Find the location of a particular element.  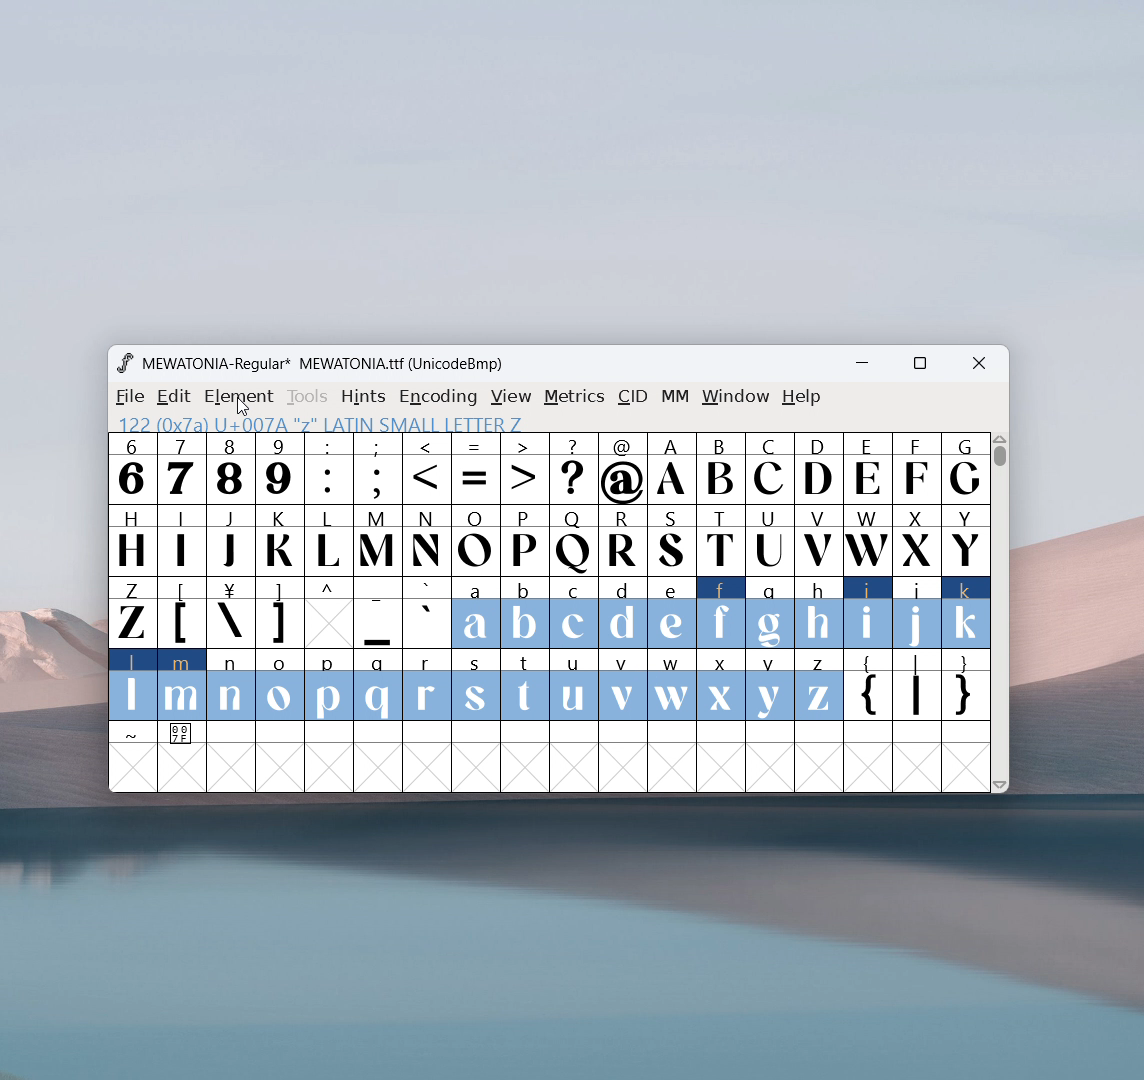

m is located at coordinates (182, 685).